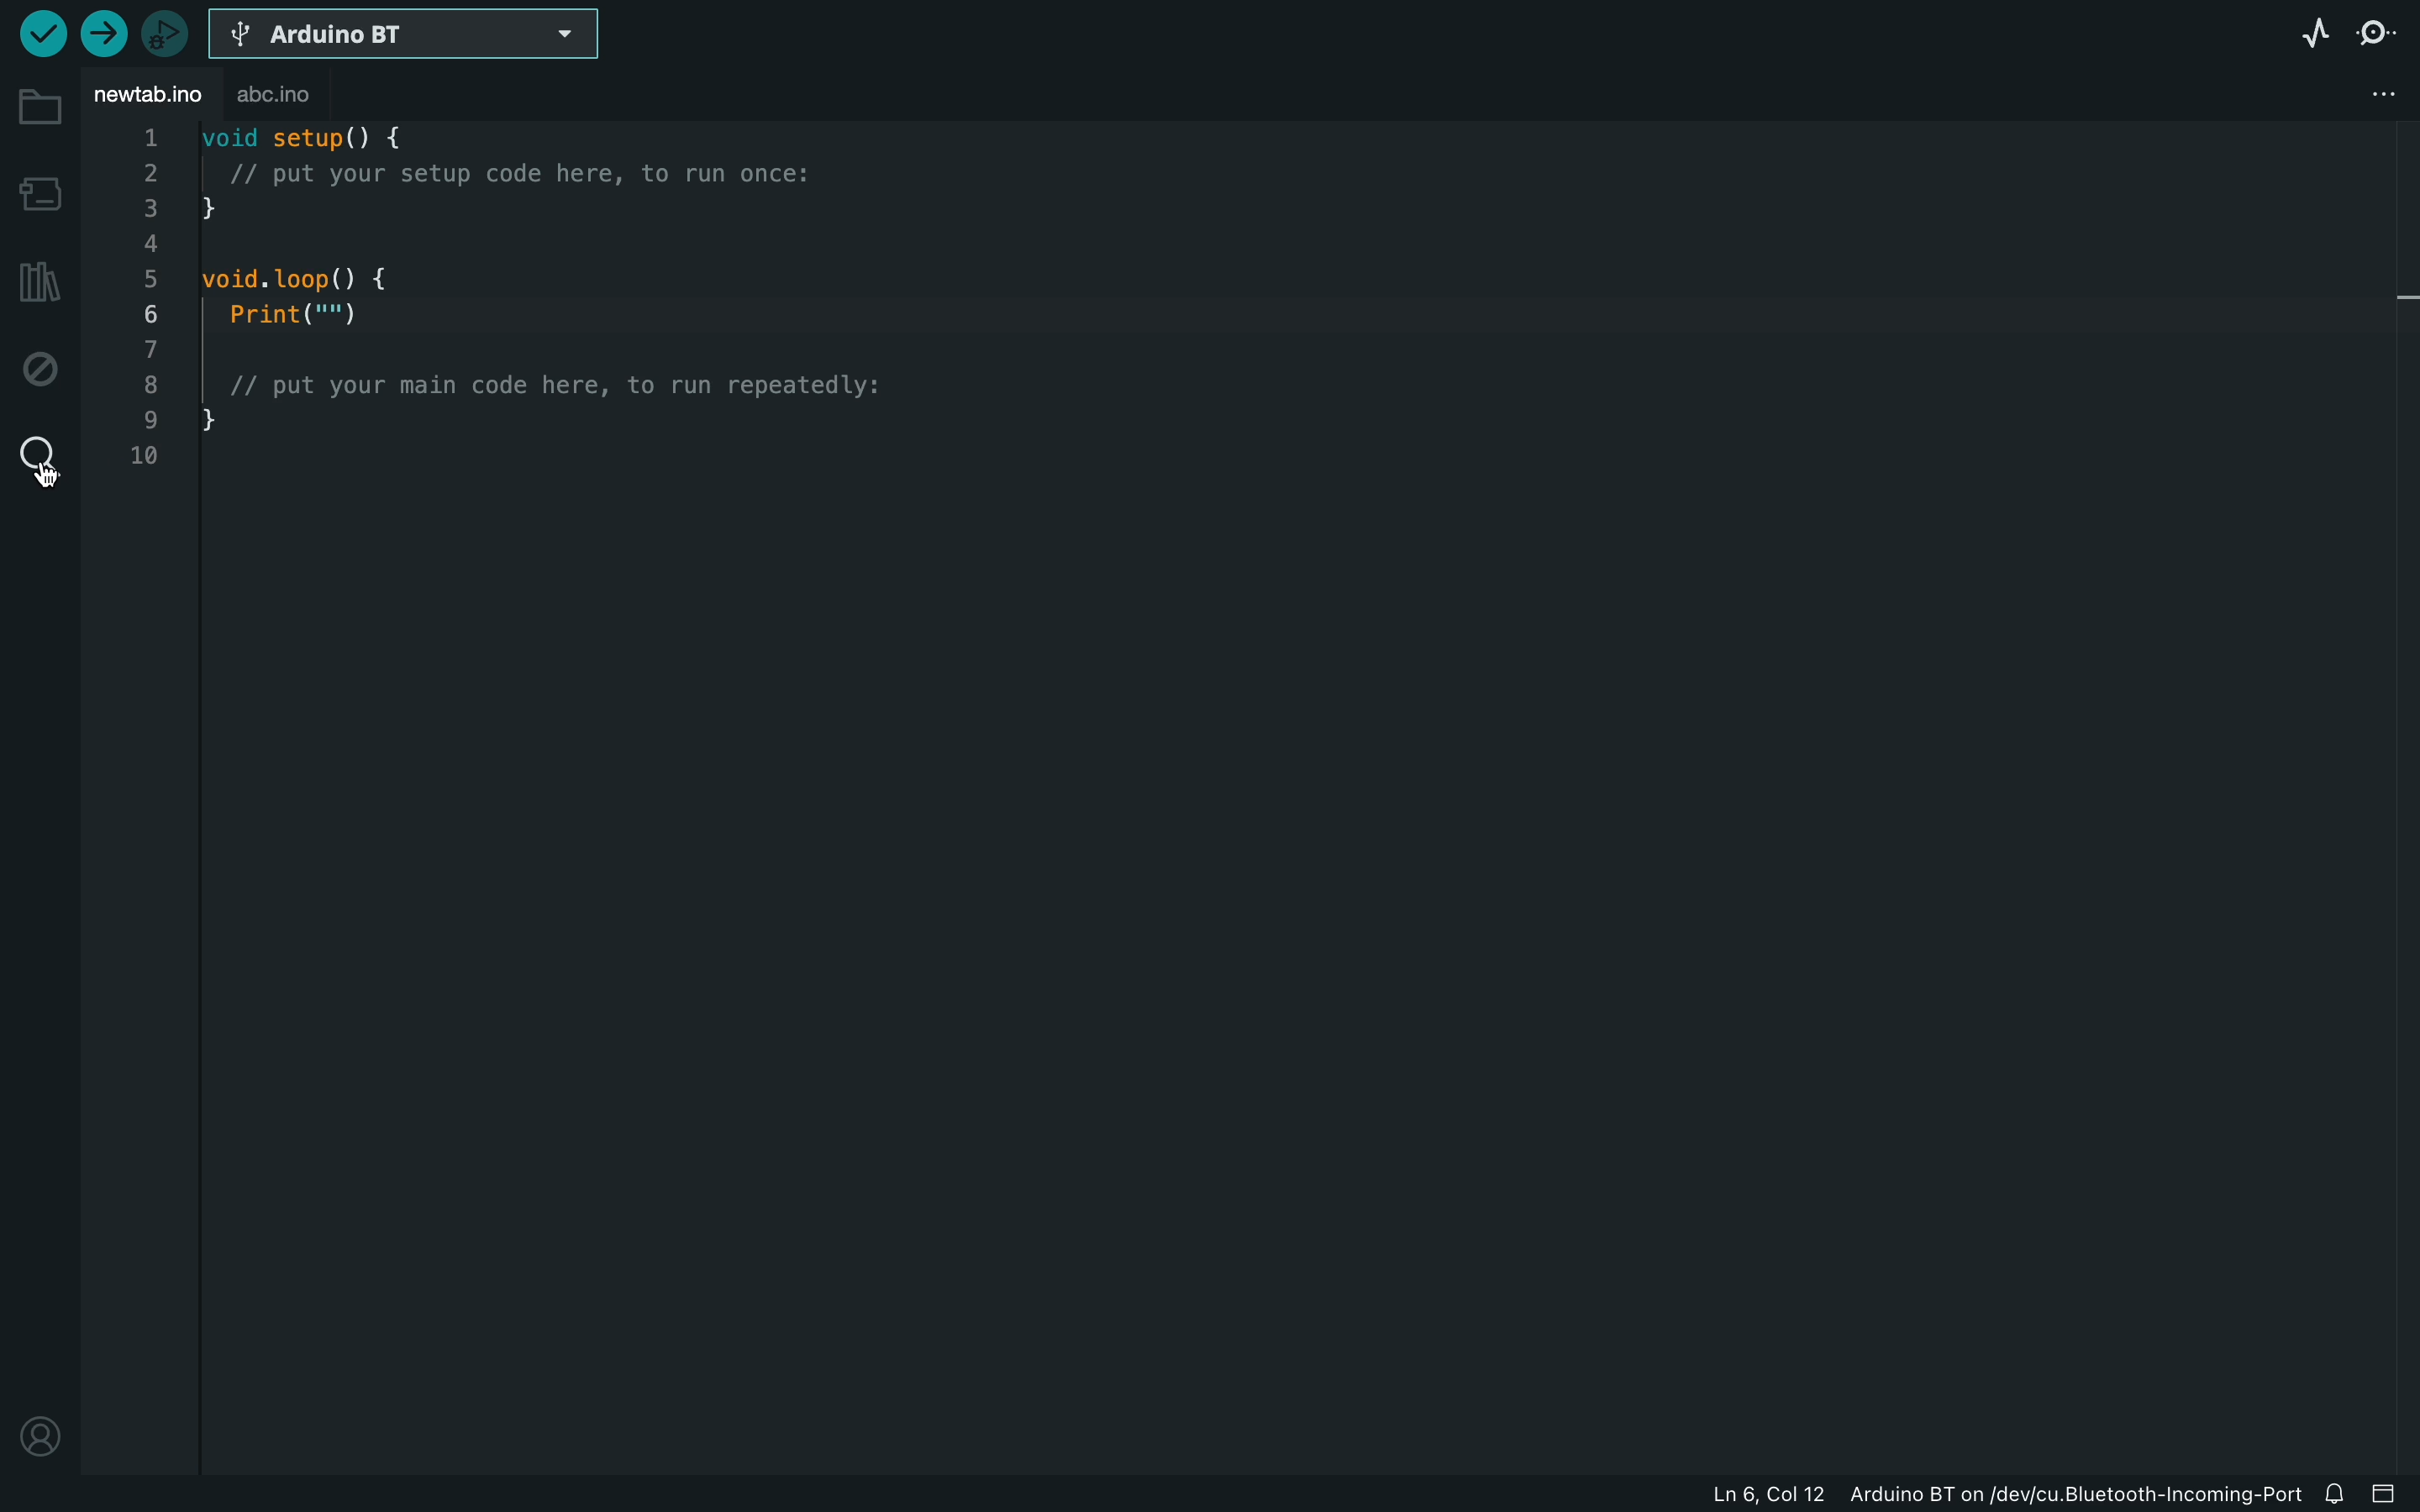 The width and height of the screenshot is (2420, 1512). What do you see at coordinates (42, 471) in the screenshot?
I see `cursor` at bounding box center [42, 471].